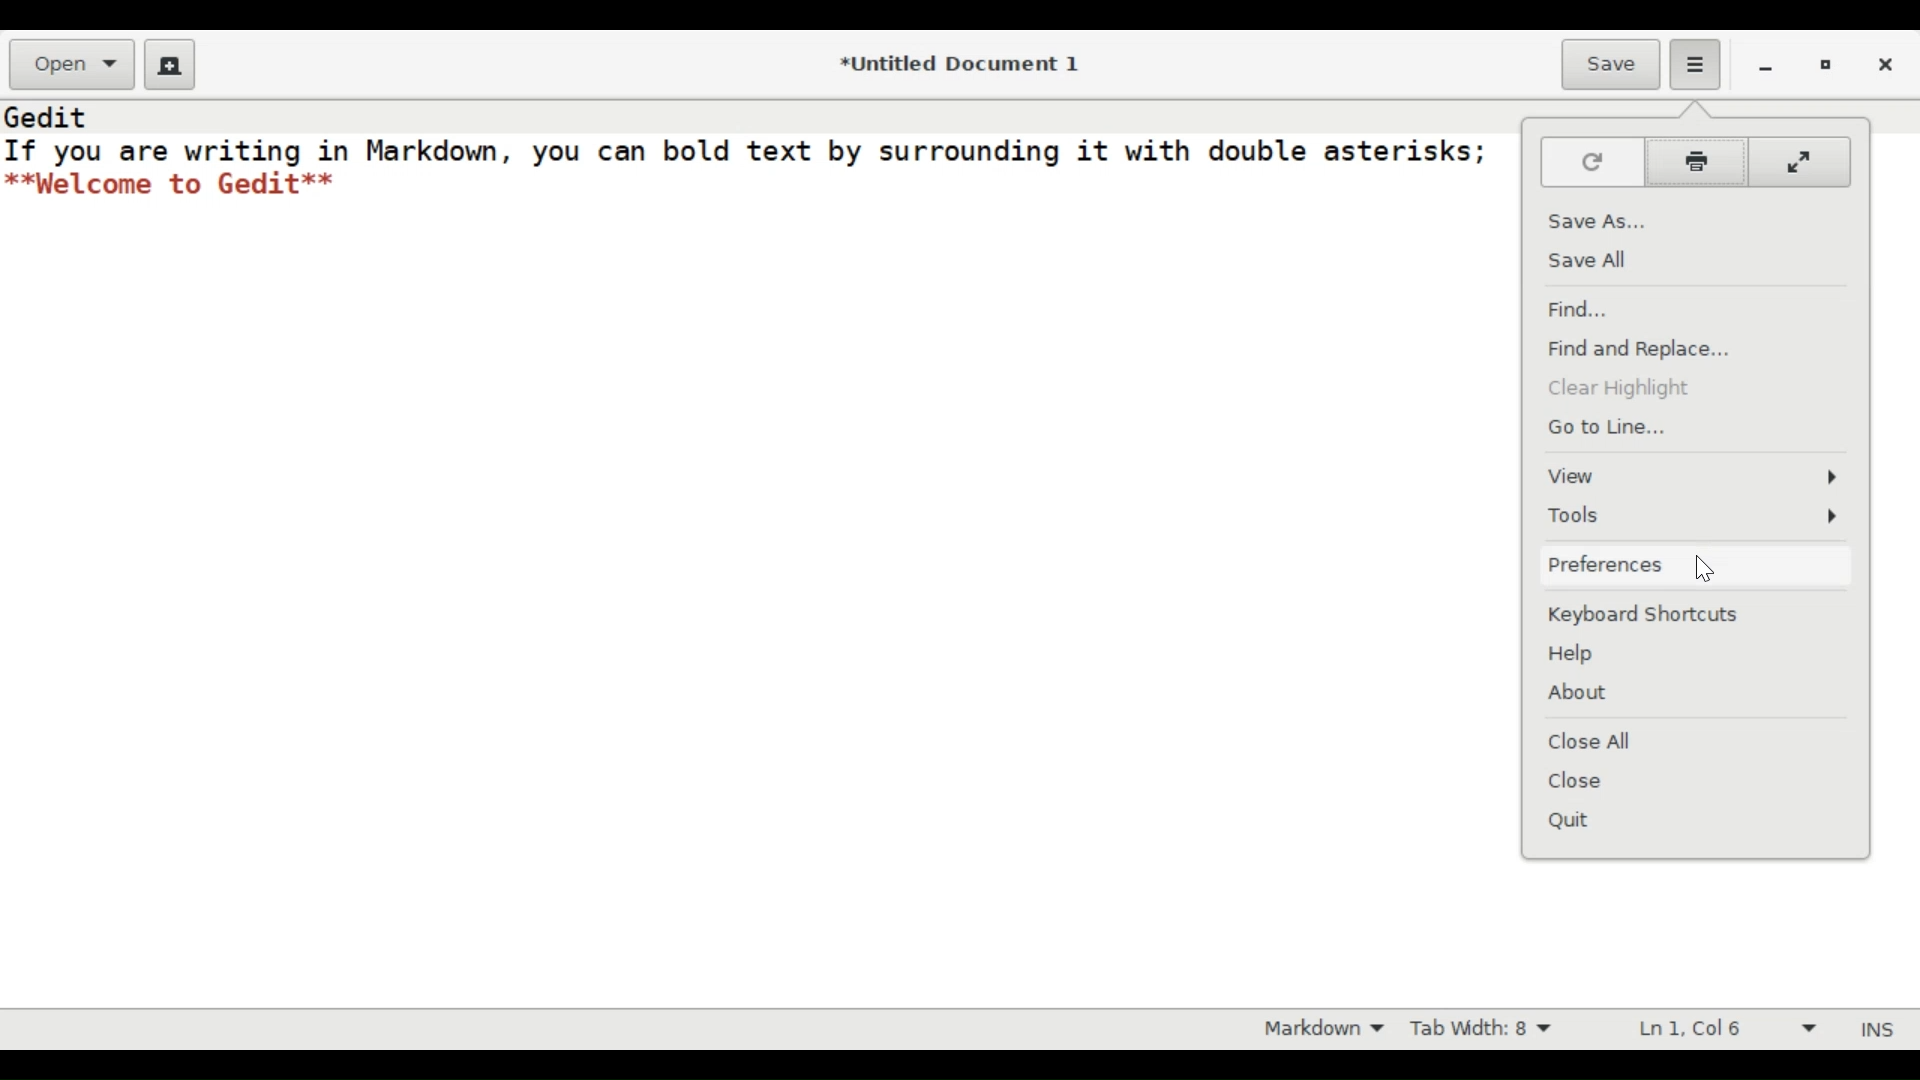  Describe the element at coordinates (1601, 218) in the screenshot. I see `Save As` at that location.